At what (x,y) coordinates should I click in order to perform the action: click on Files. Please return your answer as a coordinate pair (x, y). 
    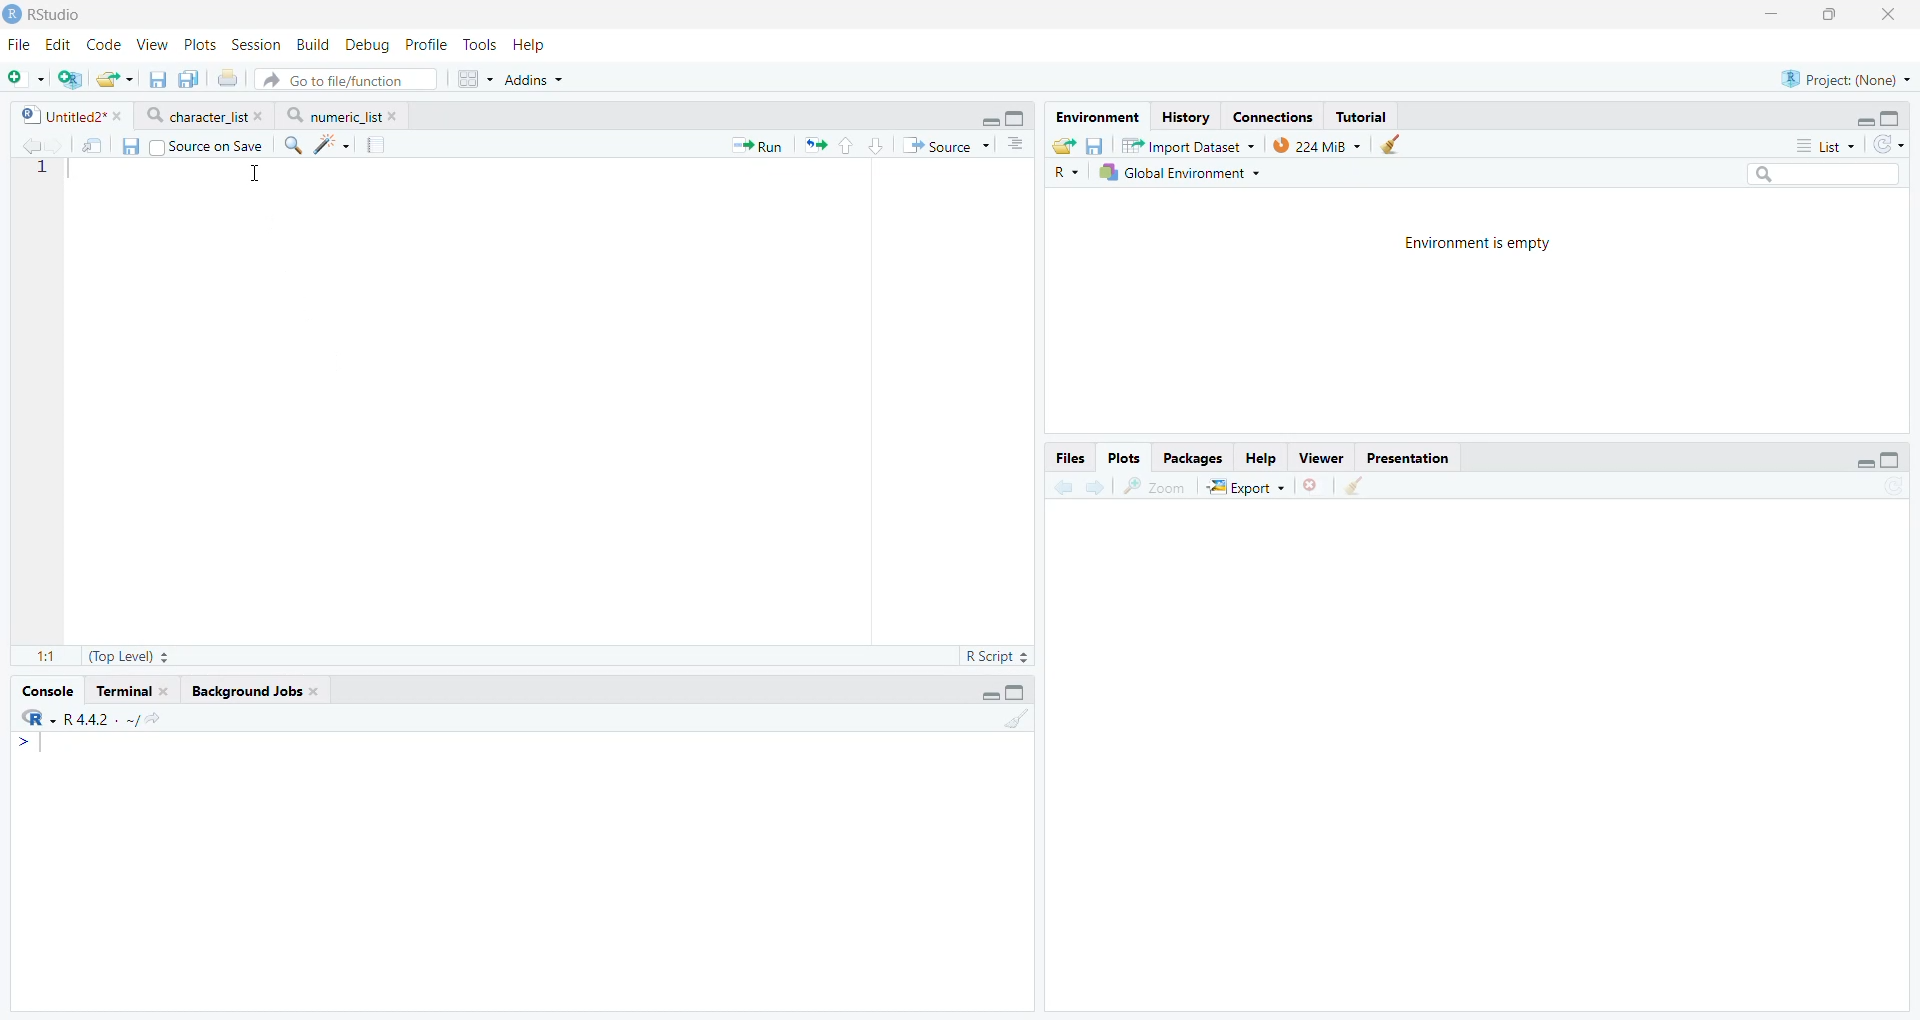
    Looking at the image, I should click on (1071, 457).